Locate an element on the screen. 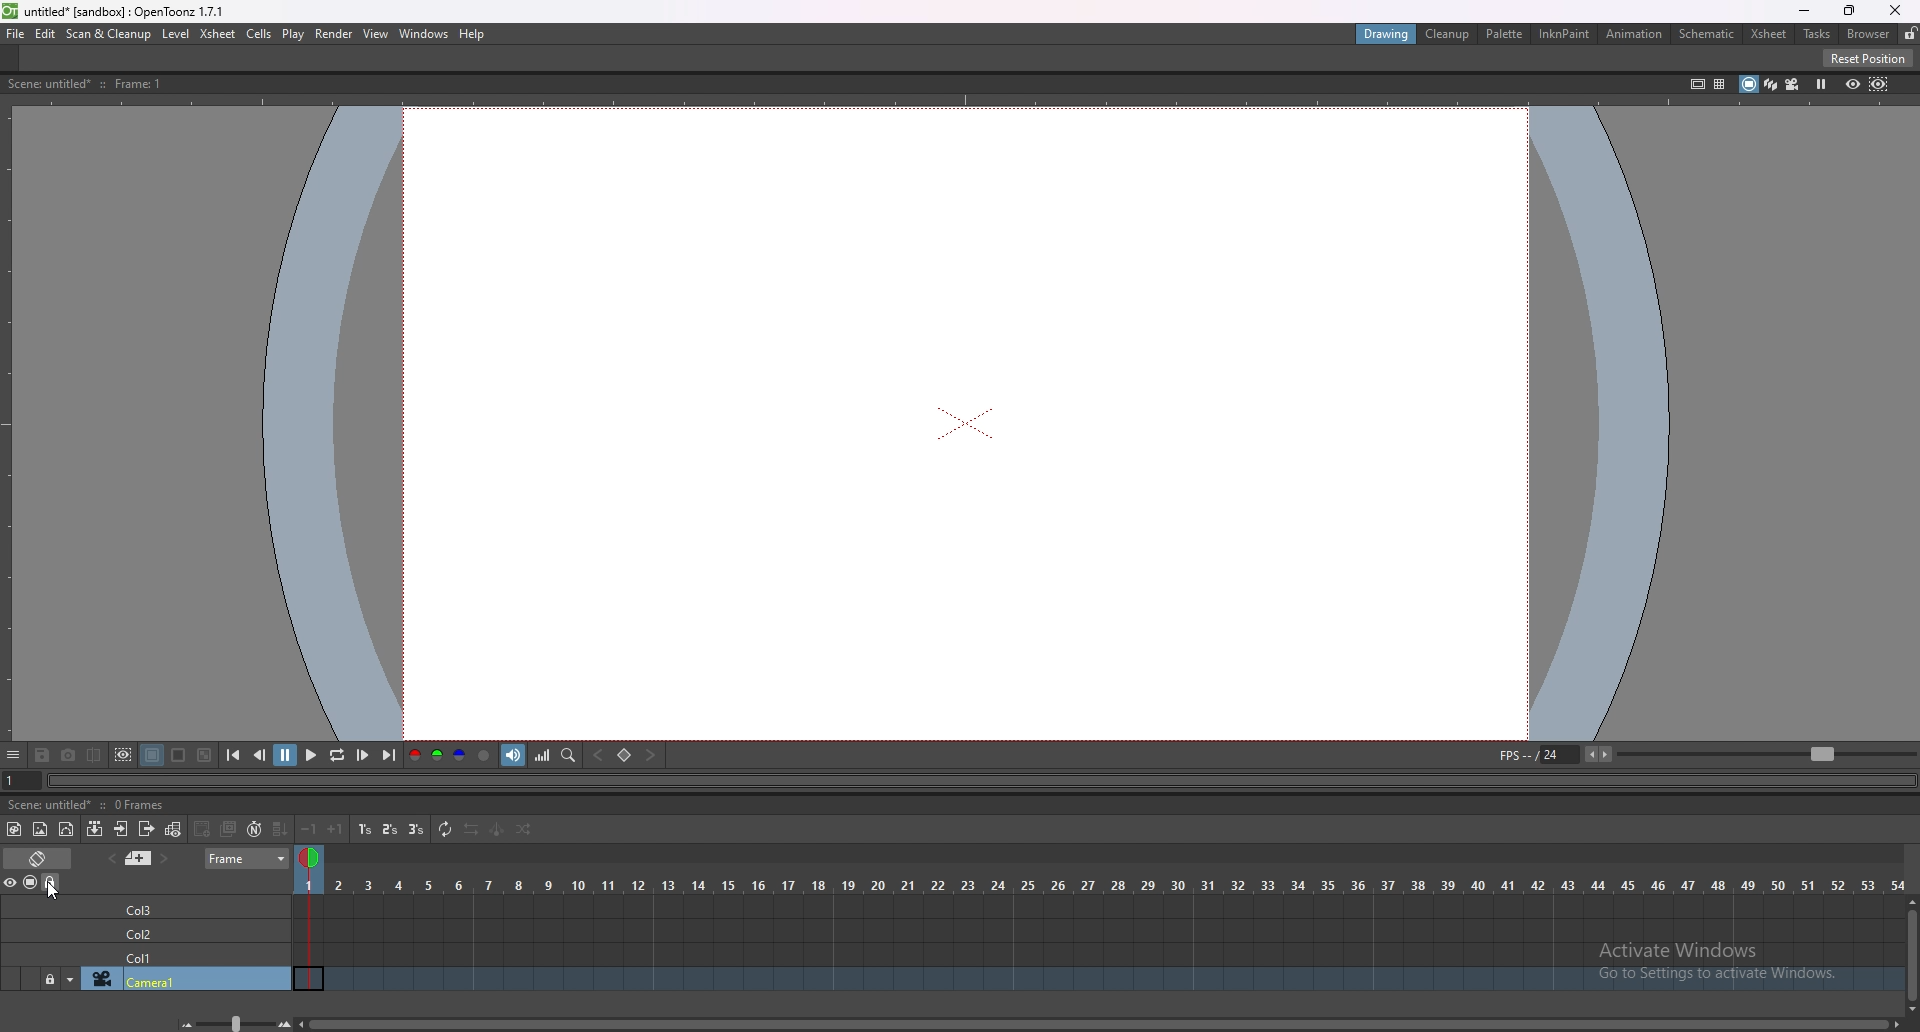 The width and height of the screenshot is (1920, 1032). snapshot is located at coordinates (69, 755).